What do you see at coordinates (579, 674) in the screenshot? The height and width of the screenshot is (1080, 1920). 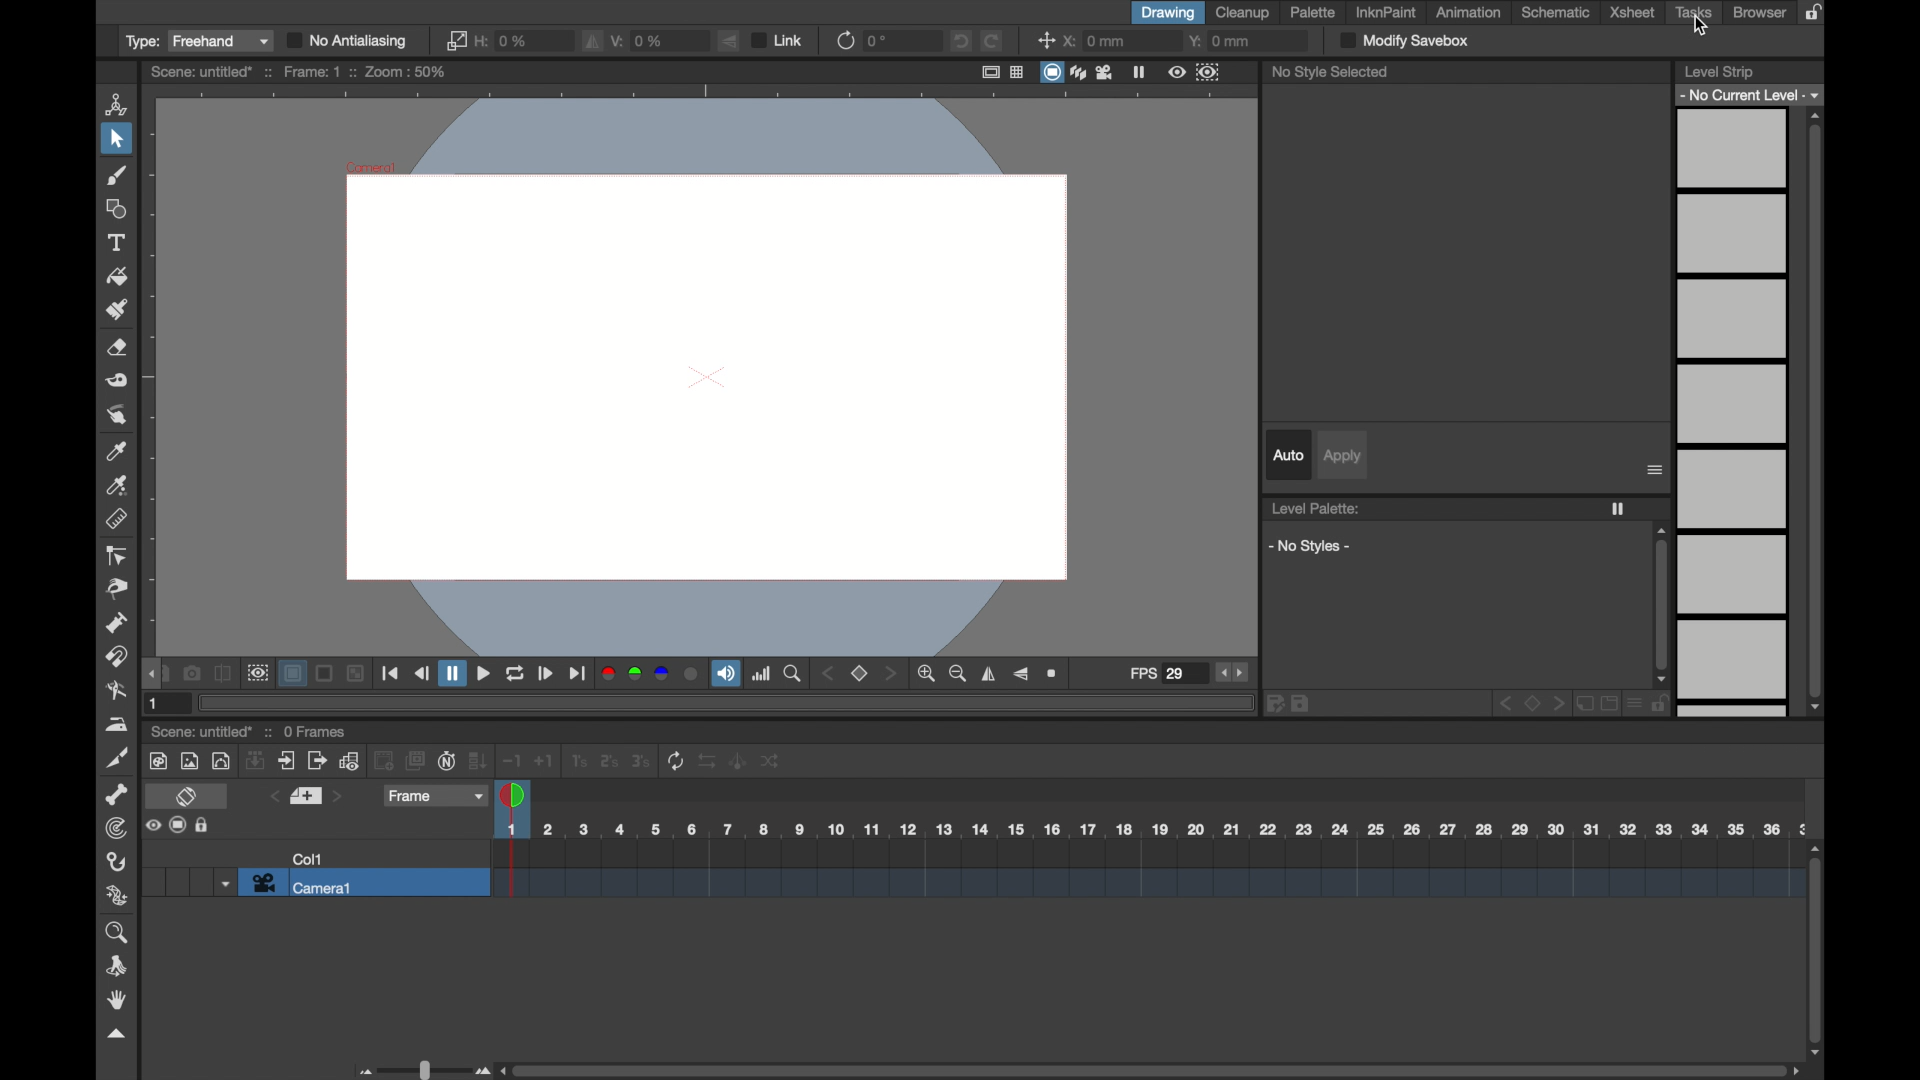 I see `last frame` at bounding box center [579, 674].